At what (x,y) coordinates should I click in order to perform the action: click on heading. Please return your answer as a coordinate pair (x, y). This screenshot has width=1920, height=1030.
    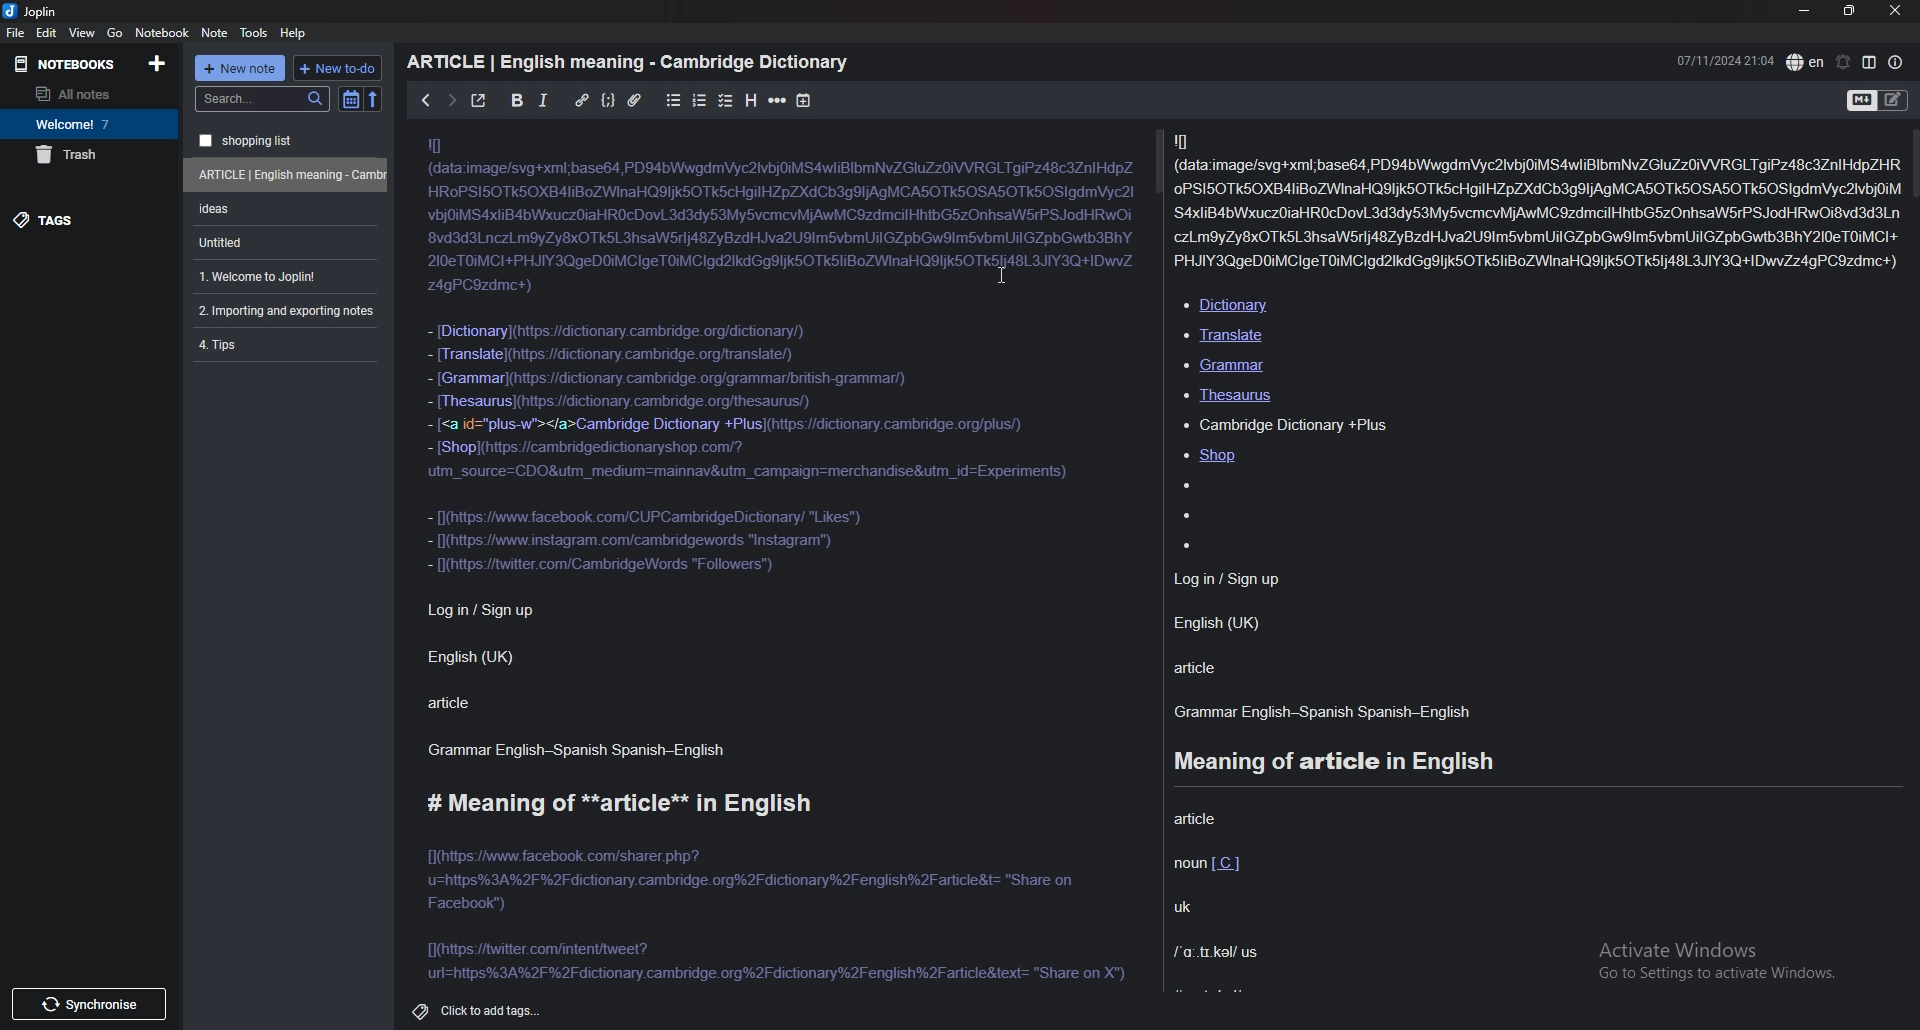
    Looking at the image, I should click on (750, 101).